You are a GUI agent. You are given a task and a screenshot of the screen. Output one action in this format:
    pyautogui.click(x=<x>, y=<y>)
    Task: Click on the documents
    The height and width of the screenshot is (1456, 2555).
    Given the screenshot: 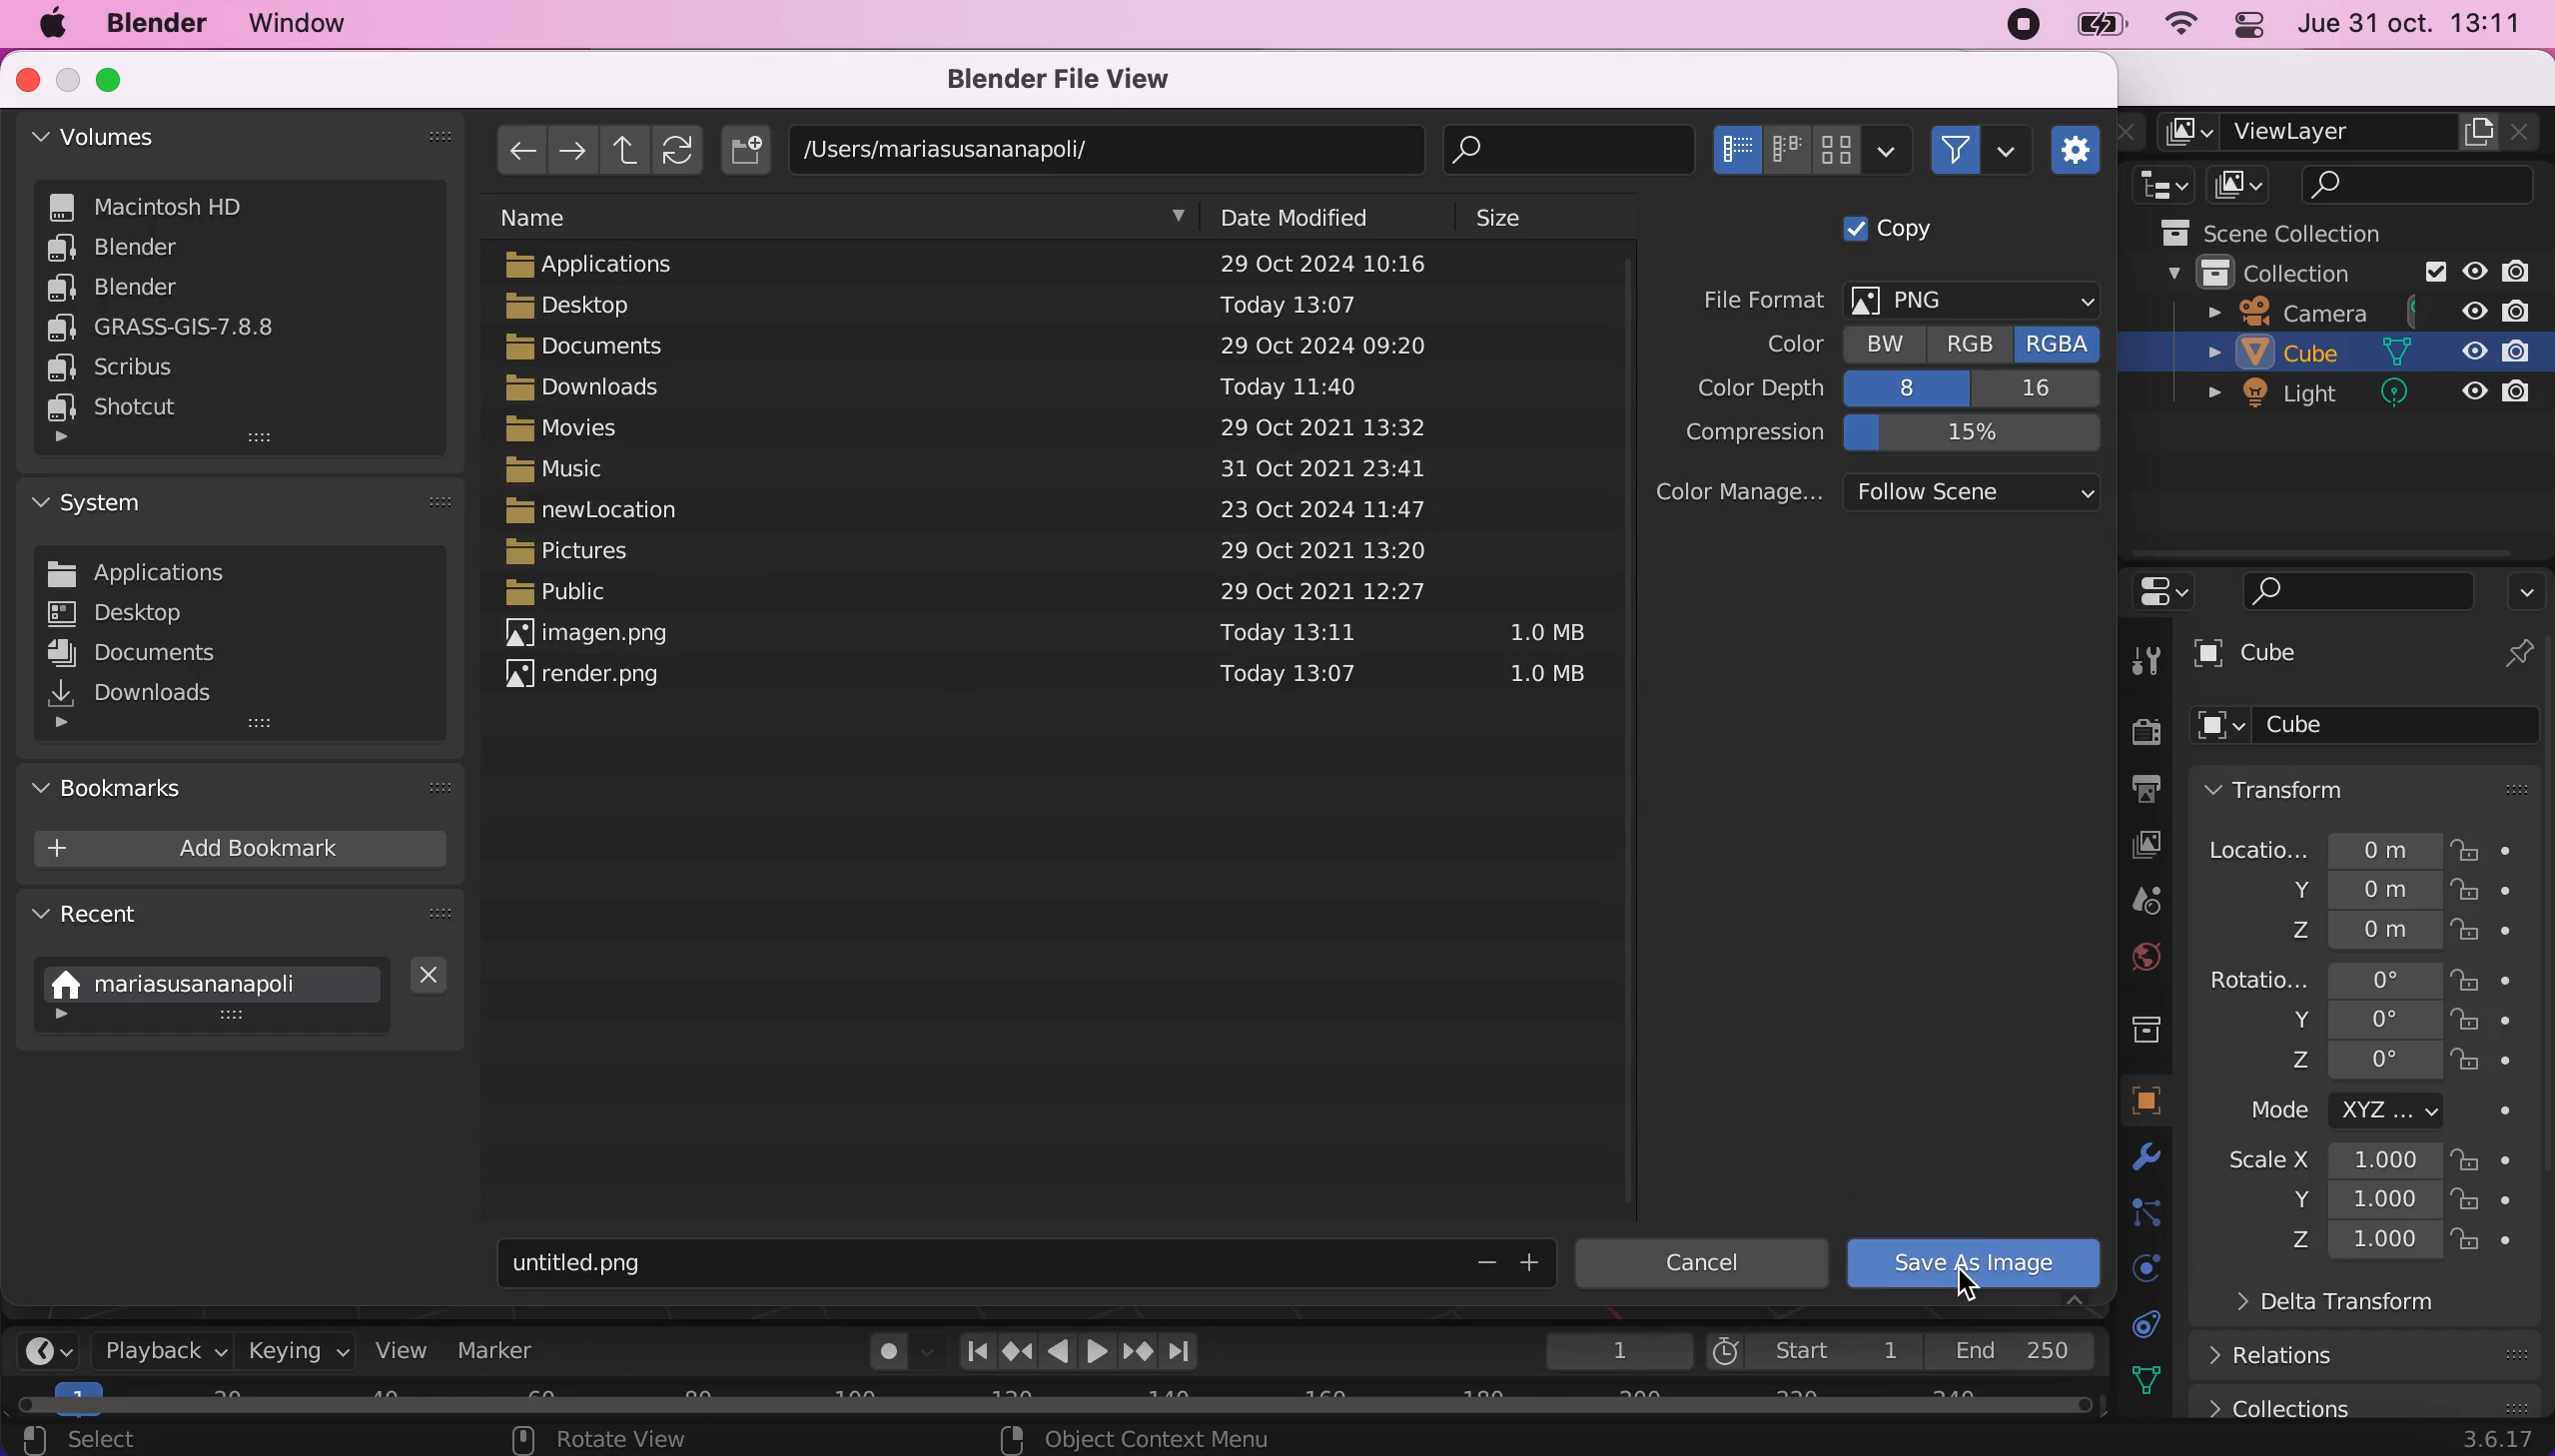 What is the action you would take?
    pyautogui.click(x=1056, y=476)
    